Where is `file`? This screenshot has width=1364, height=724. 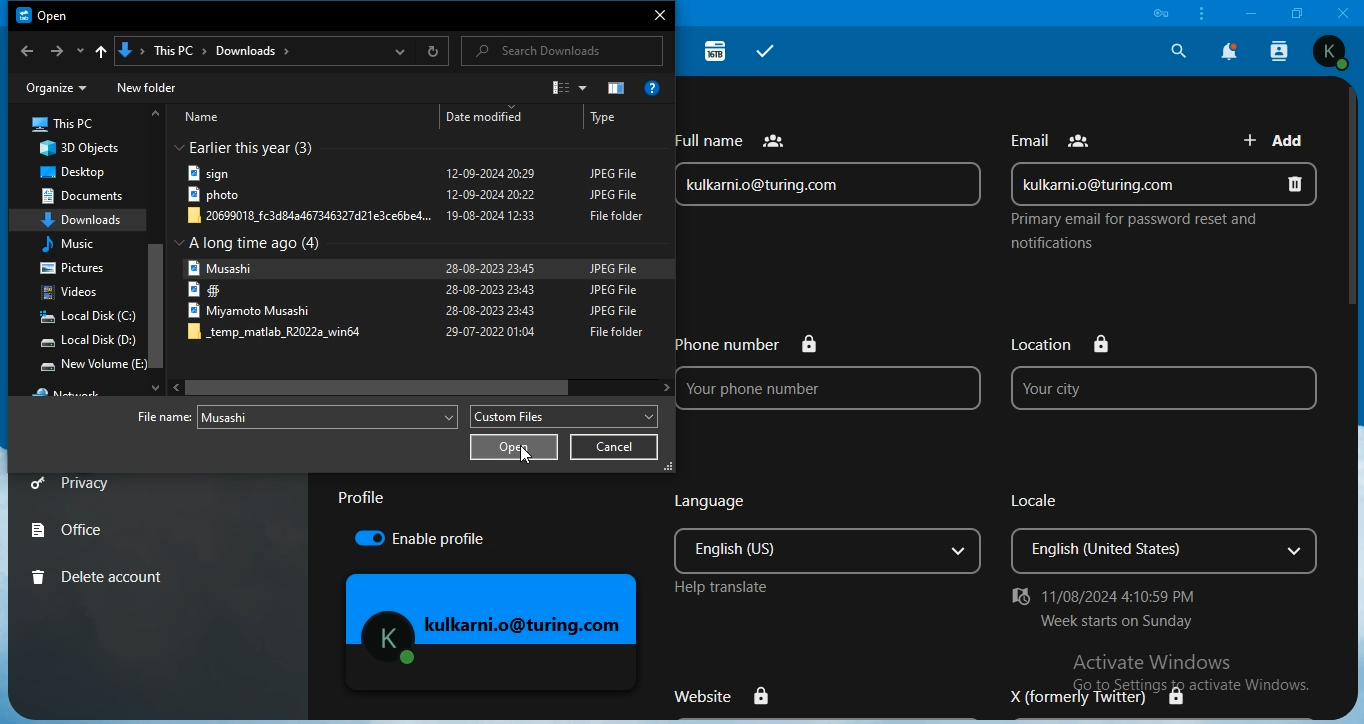
file is located at coordinates (412, 197).